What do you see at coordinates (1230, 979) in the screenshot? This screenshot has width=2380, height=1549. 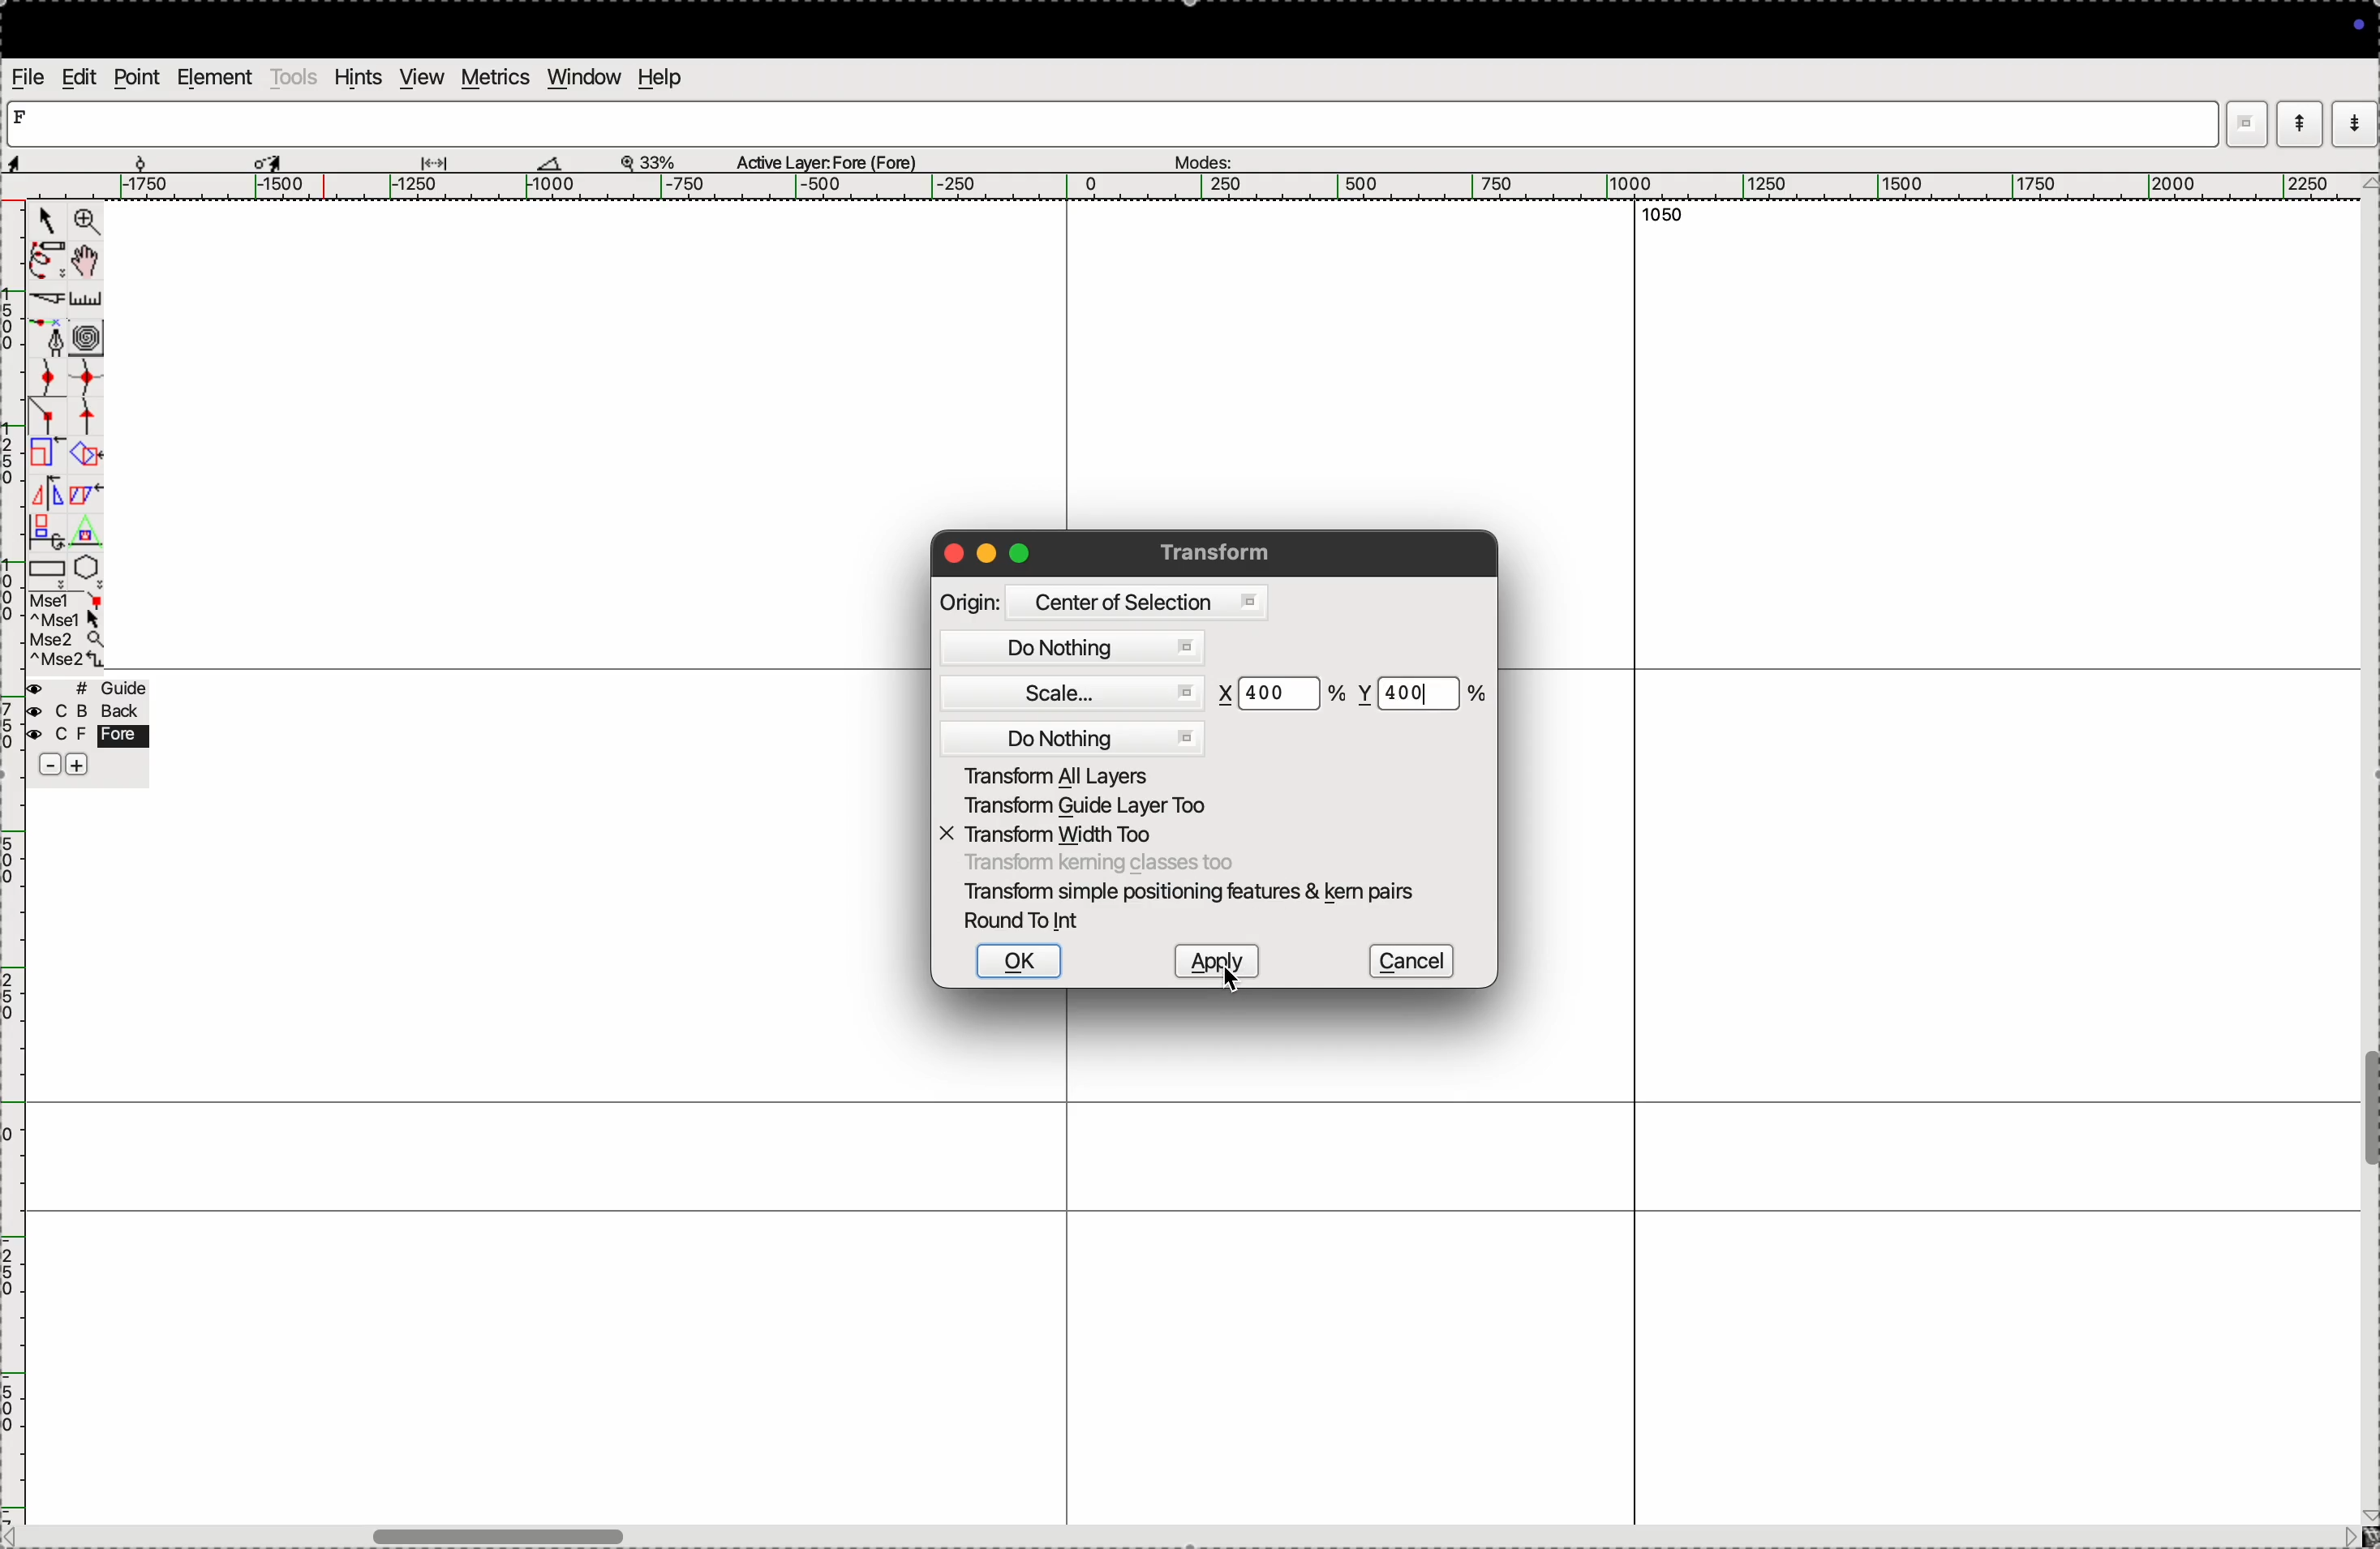 I see `Cursor` at bounding box center [1230, 979].